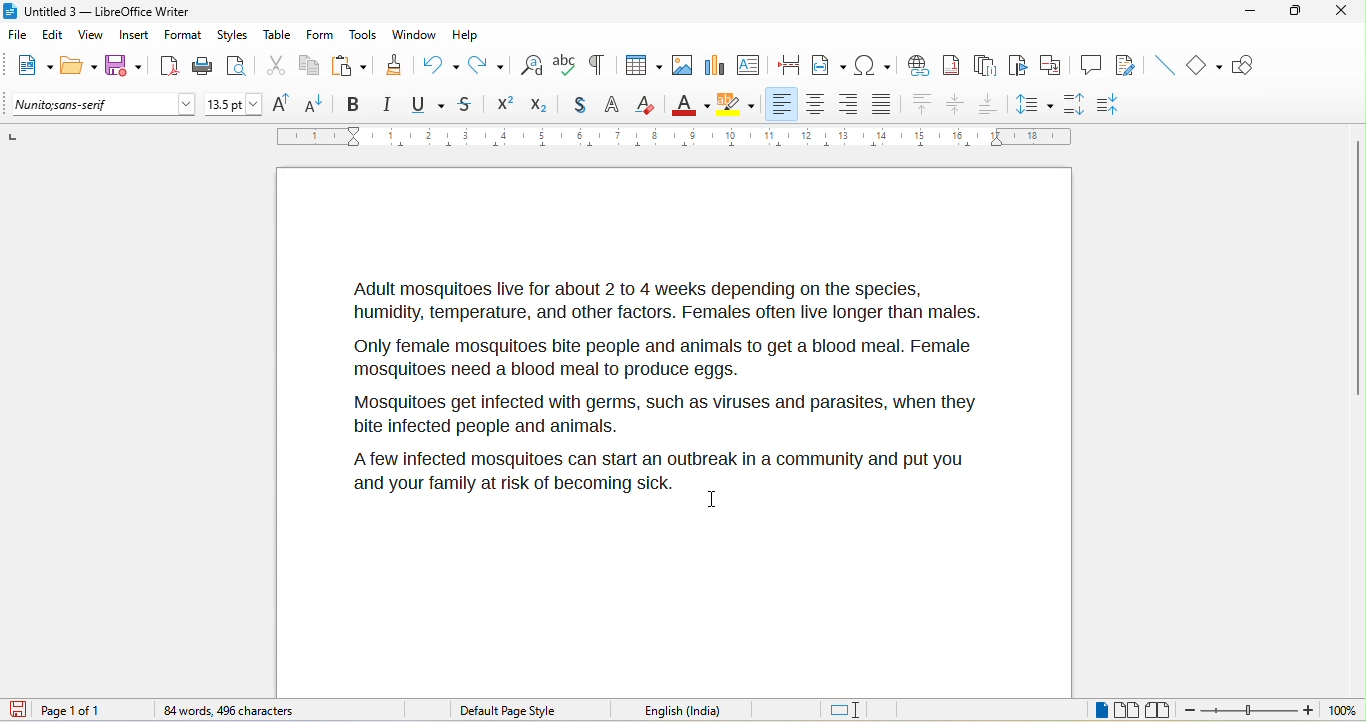  What do you see at coordinates (640, 67) in the screenshot?
I see `table` at bounding box center [640, 67].